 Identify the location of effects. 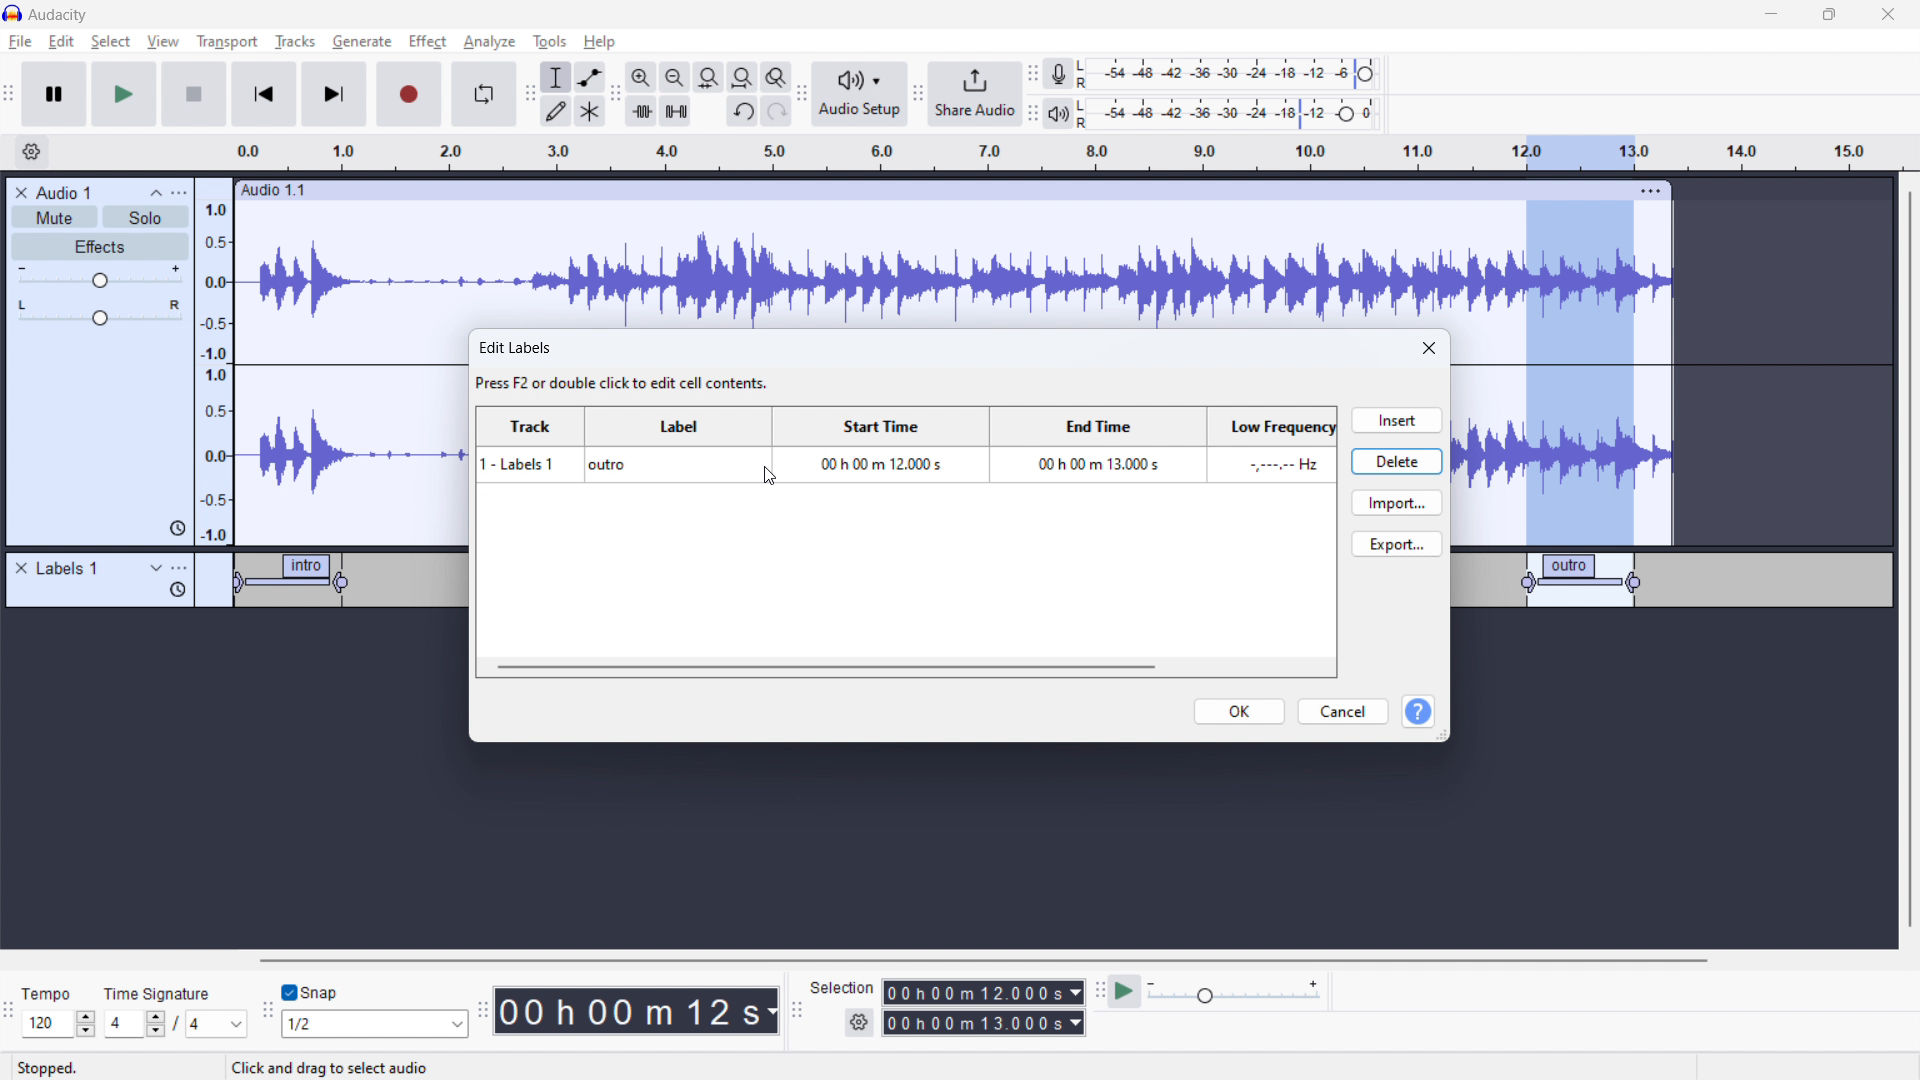
(101, 247).